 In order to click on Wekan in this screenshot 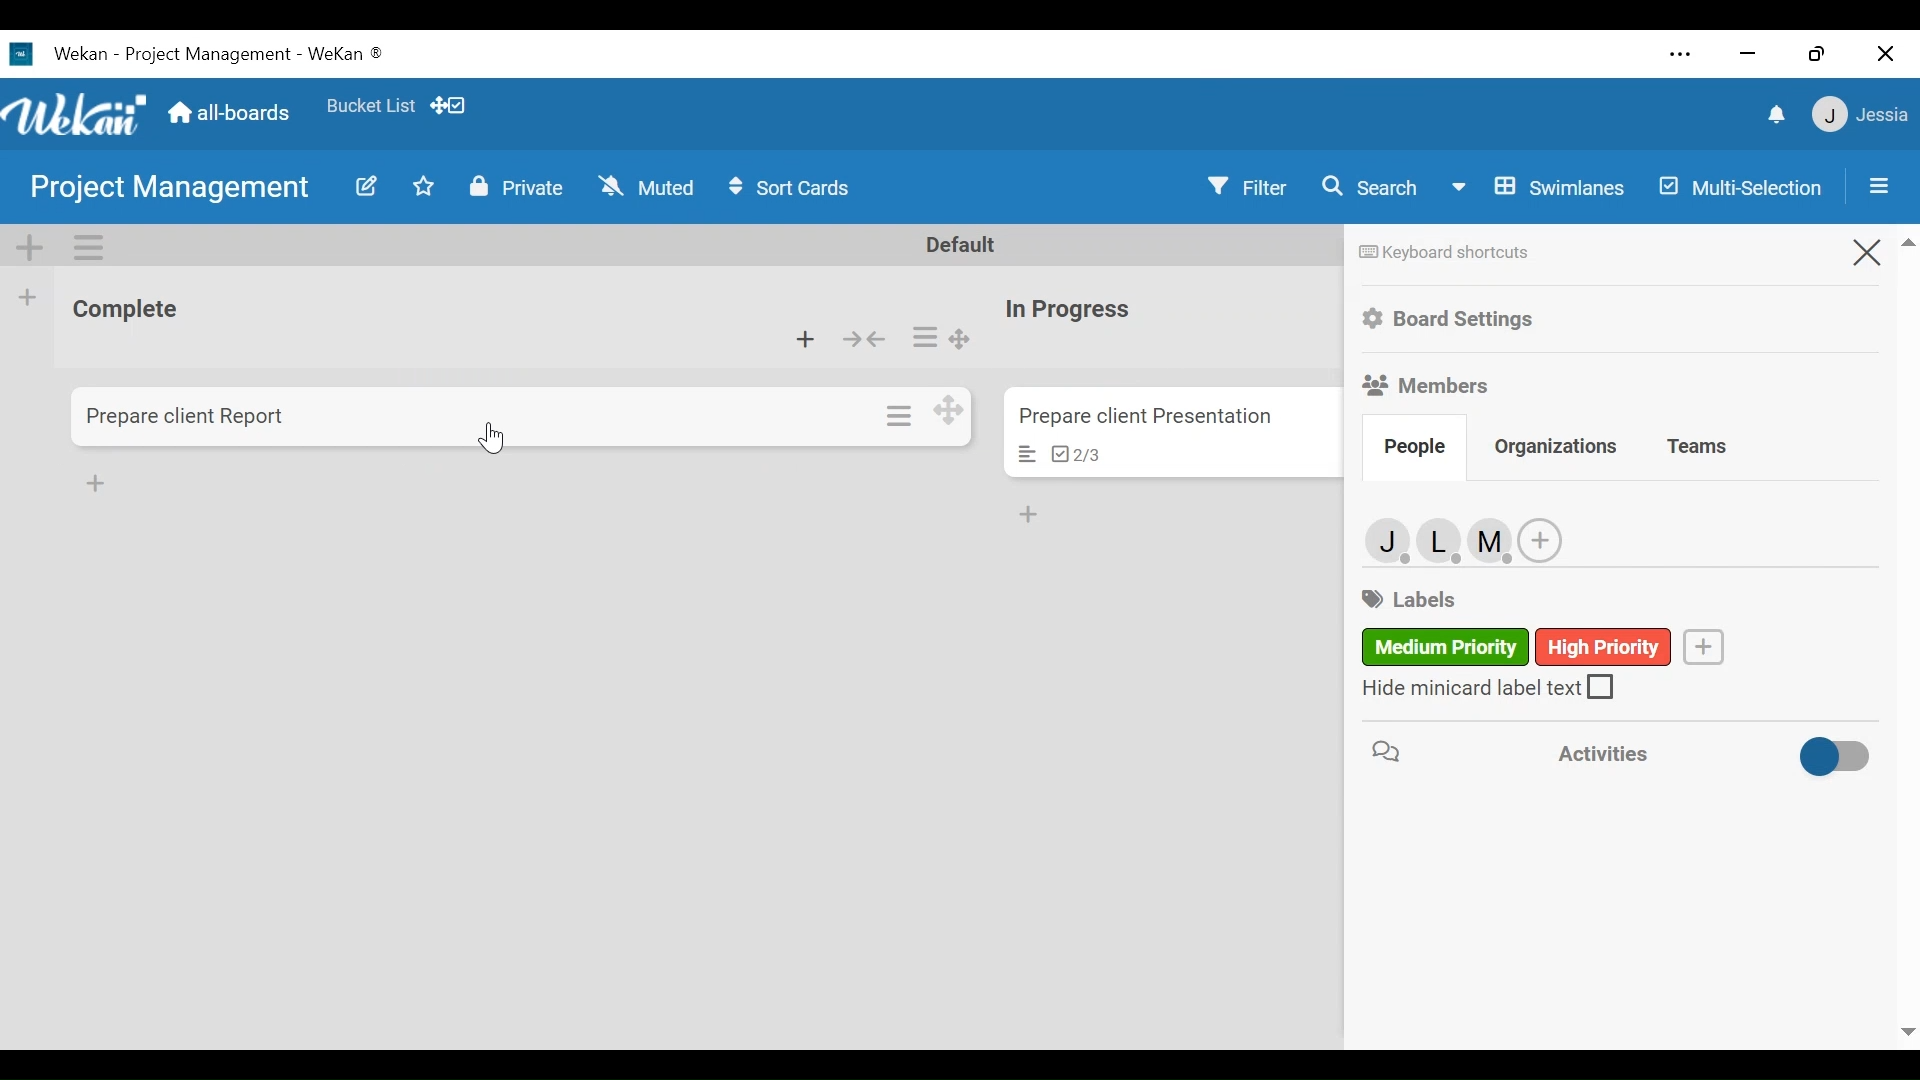, I will do `click(74, 114)`.